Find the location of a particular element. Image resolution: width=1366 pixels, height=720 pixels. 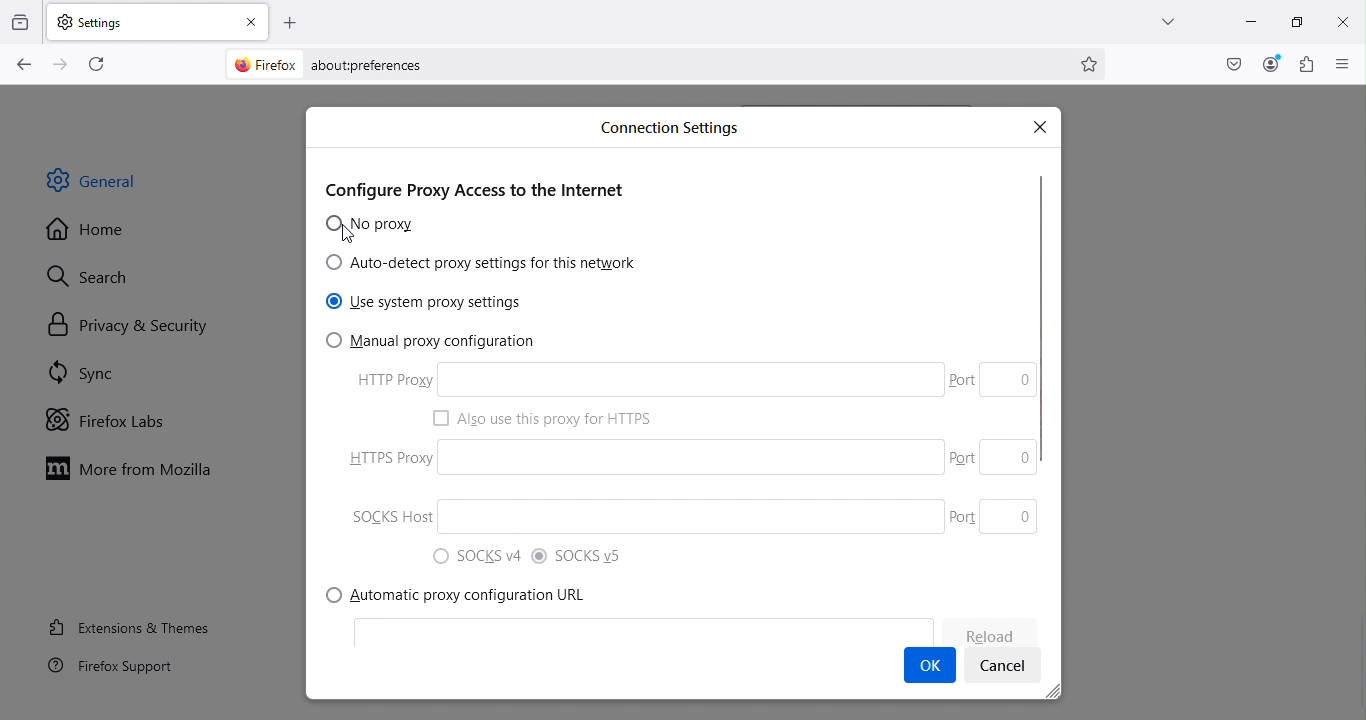

Open a new tab is located at coordinates (291, 20).